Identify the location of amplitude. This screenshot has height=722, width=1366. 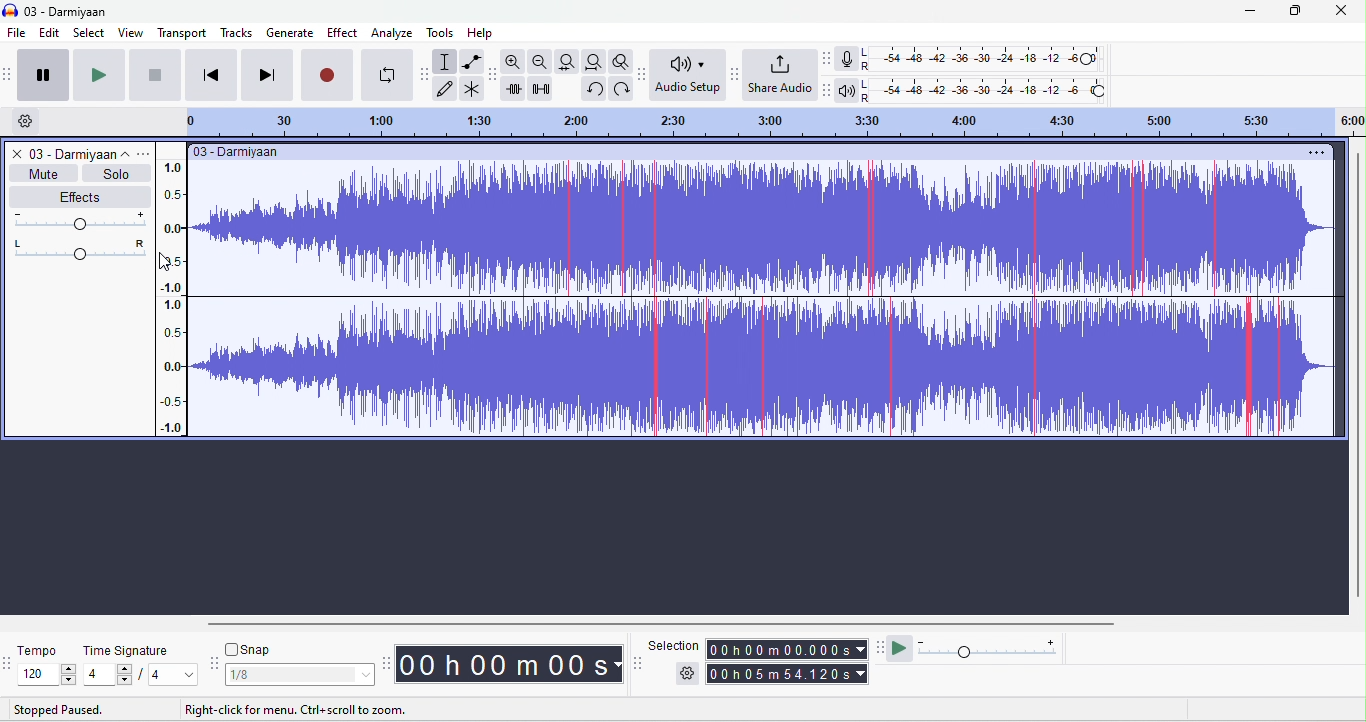
(175, 296).